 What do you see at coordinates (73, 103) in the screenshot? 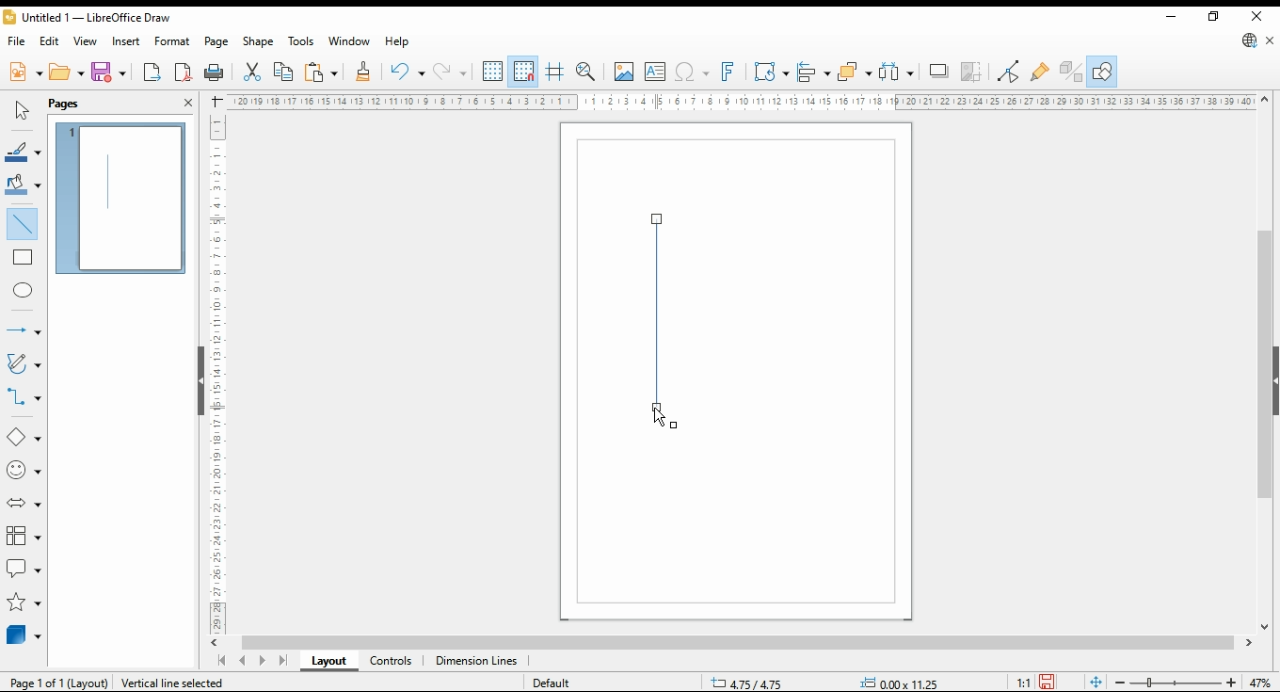
I see `pages` at bounding box center [73, 103].